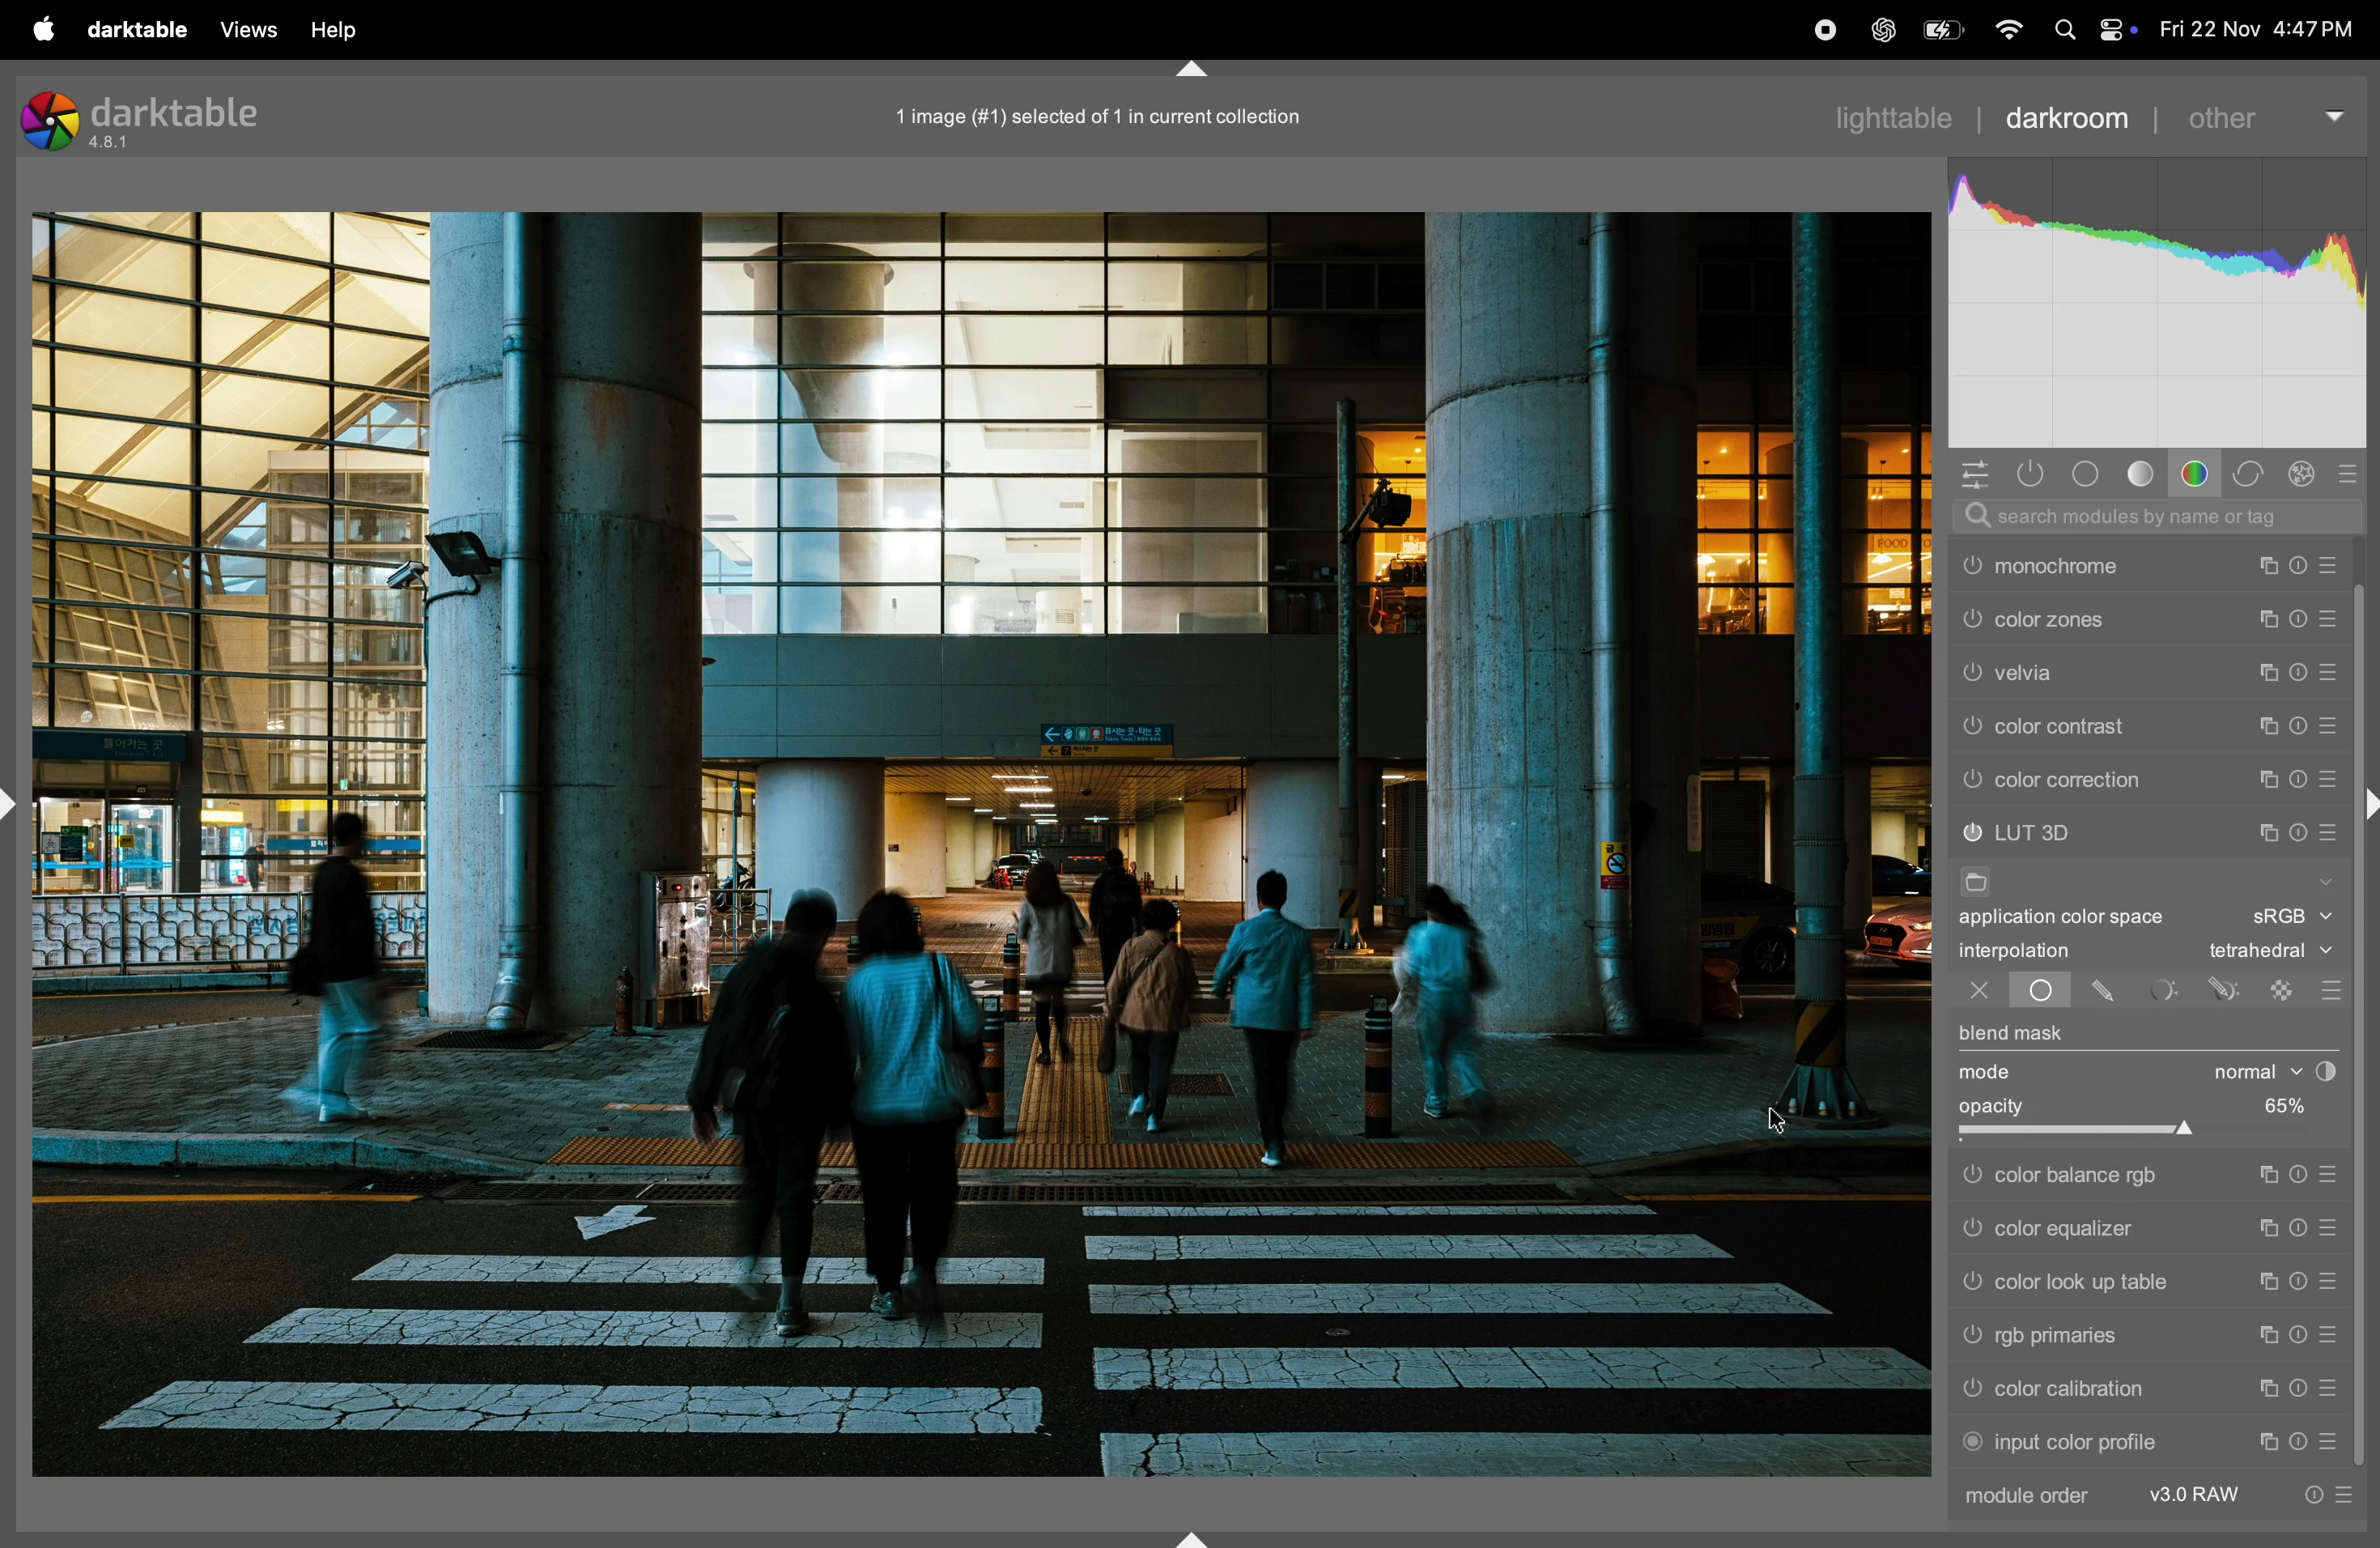  Describe the element at coordinates (2281, 989) in the screenshot. I see `raster mask` at that location.